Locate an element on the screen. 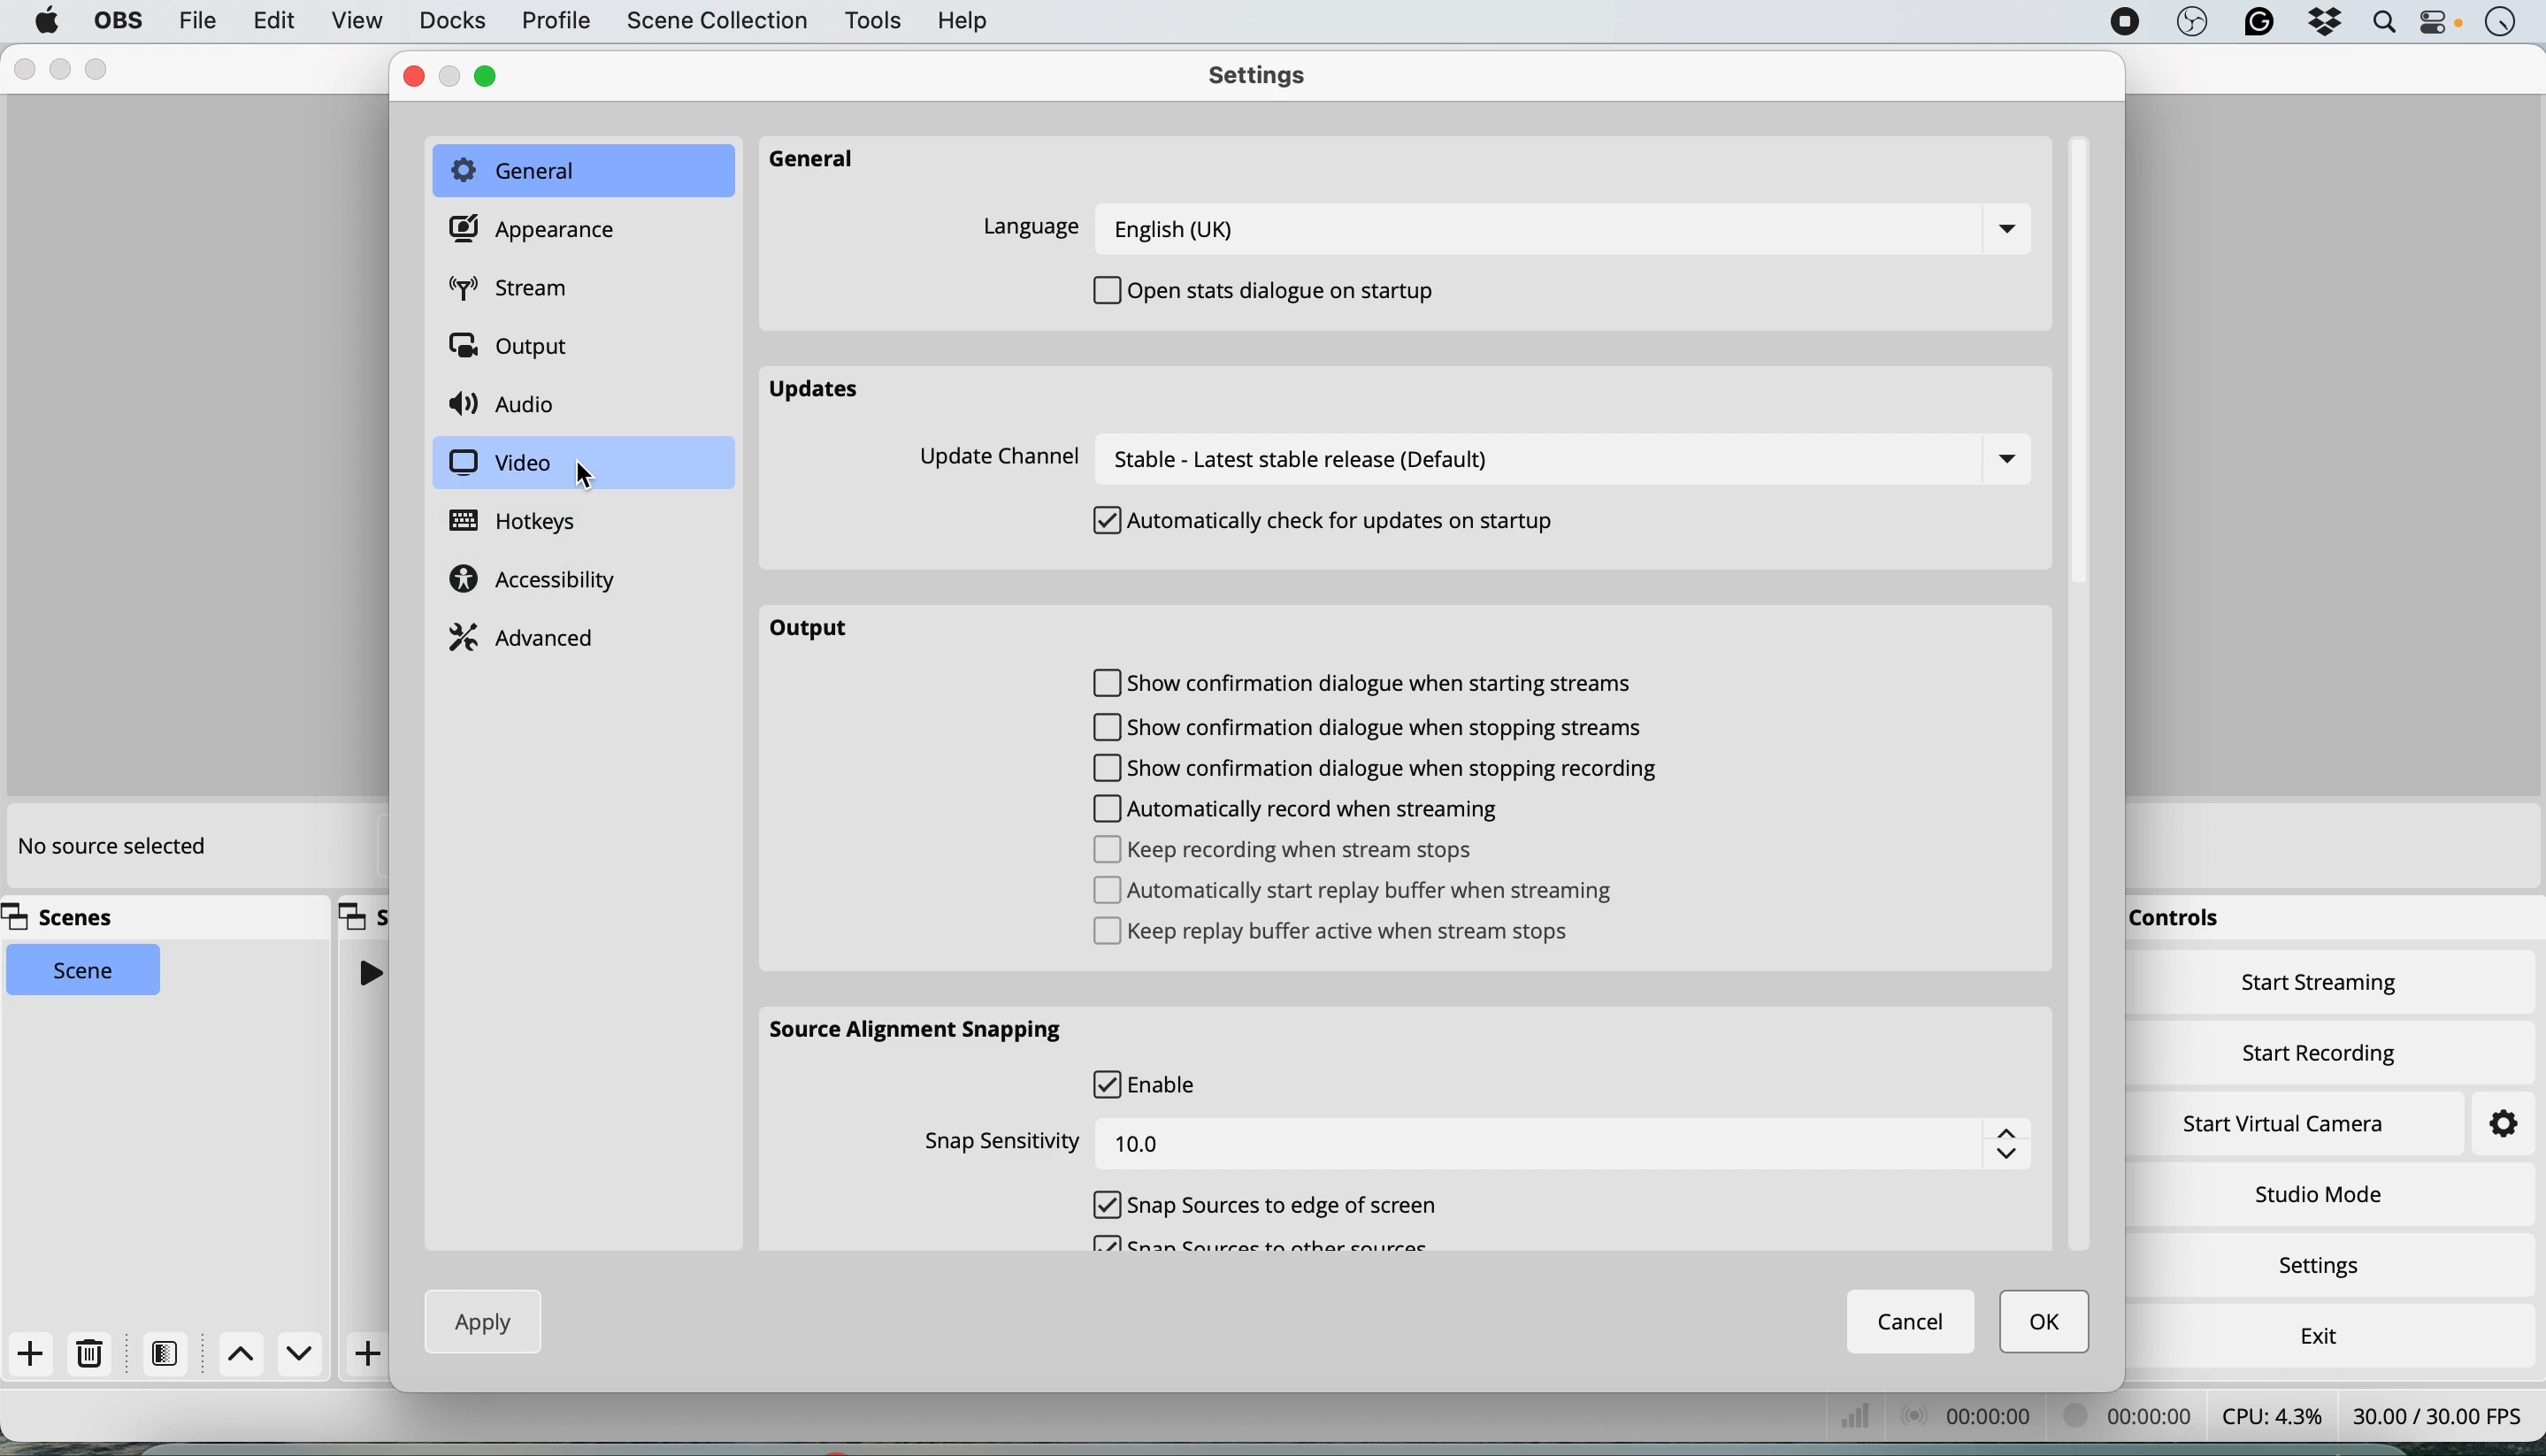 Image resolution: width=2546 pixels, height=1456 pixels. show confirmation diaglour when starting streams is located at coordinates (1371, 686).